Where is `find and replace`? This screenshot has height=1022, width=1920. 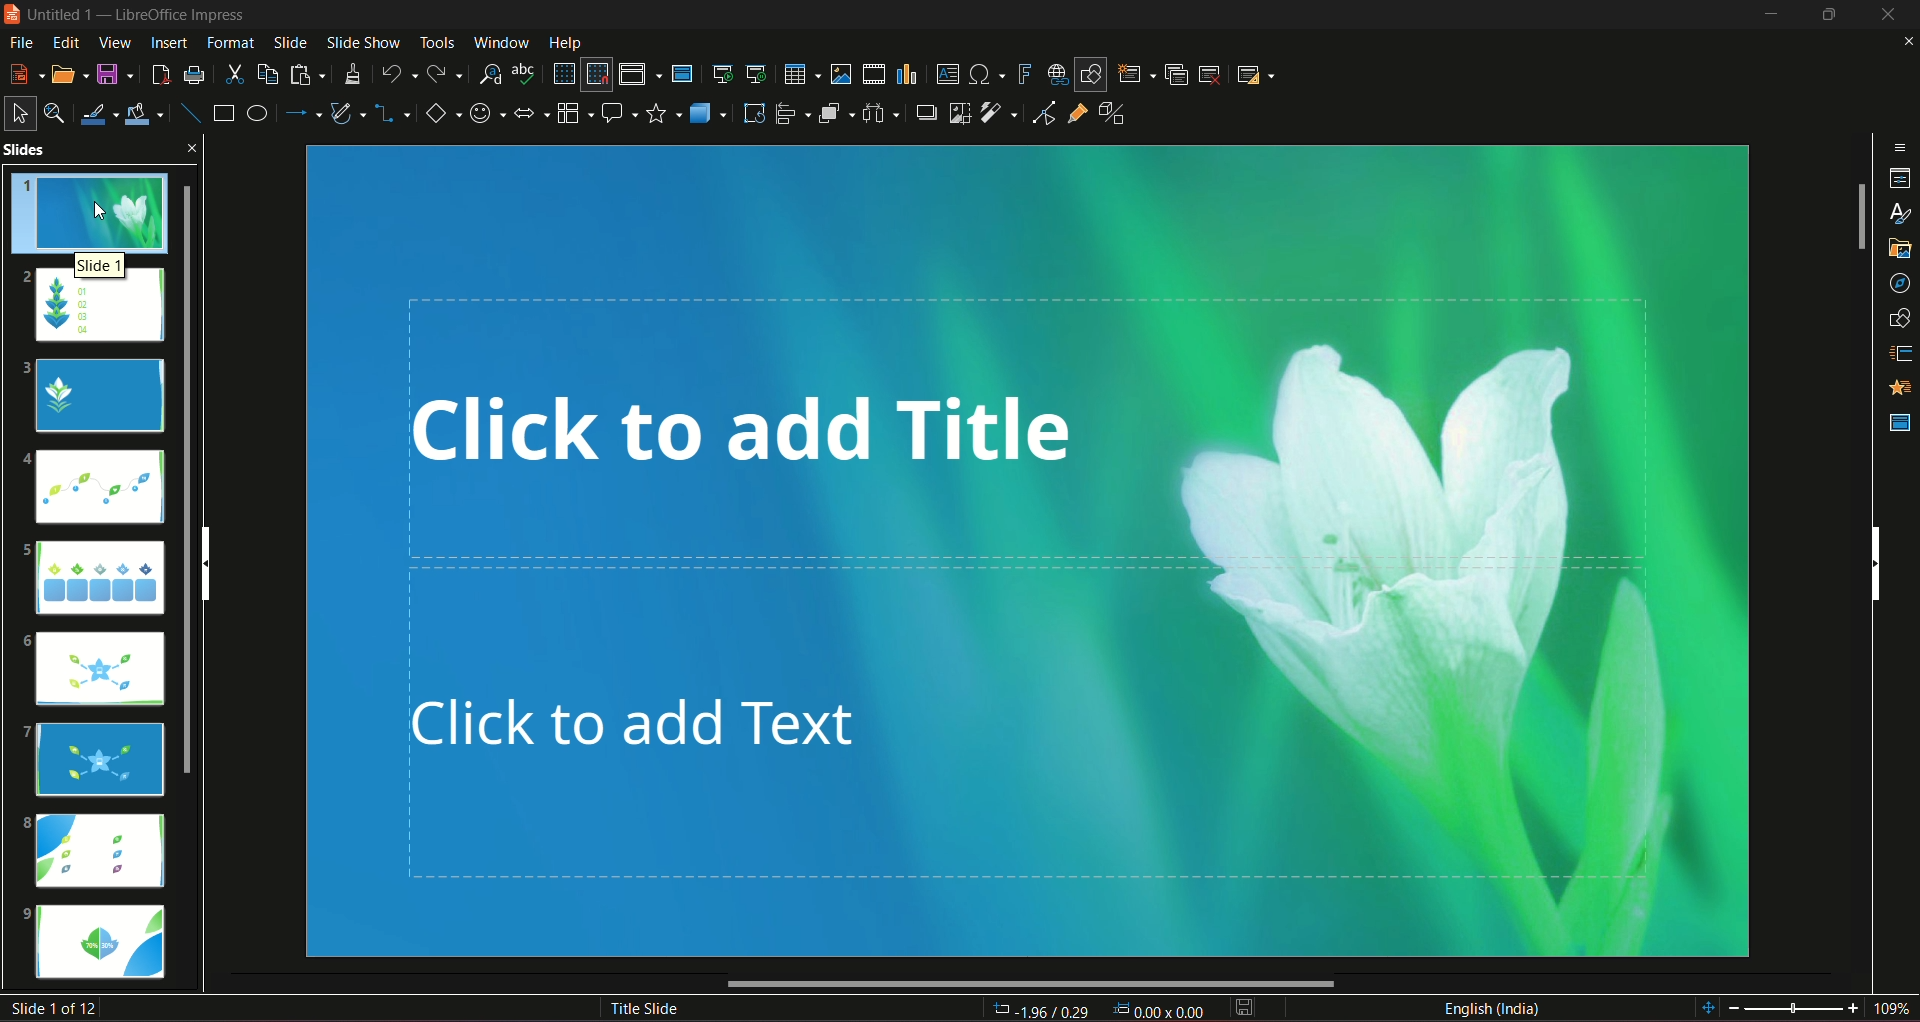
find and replace is located at coordinates (490, 72).